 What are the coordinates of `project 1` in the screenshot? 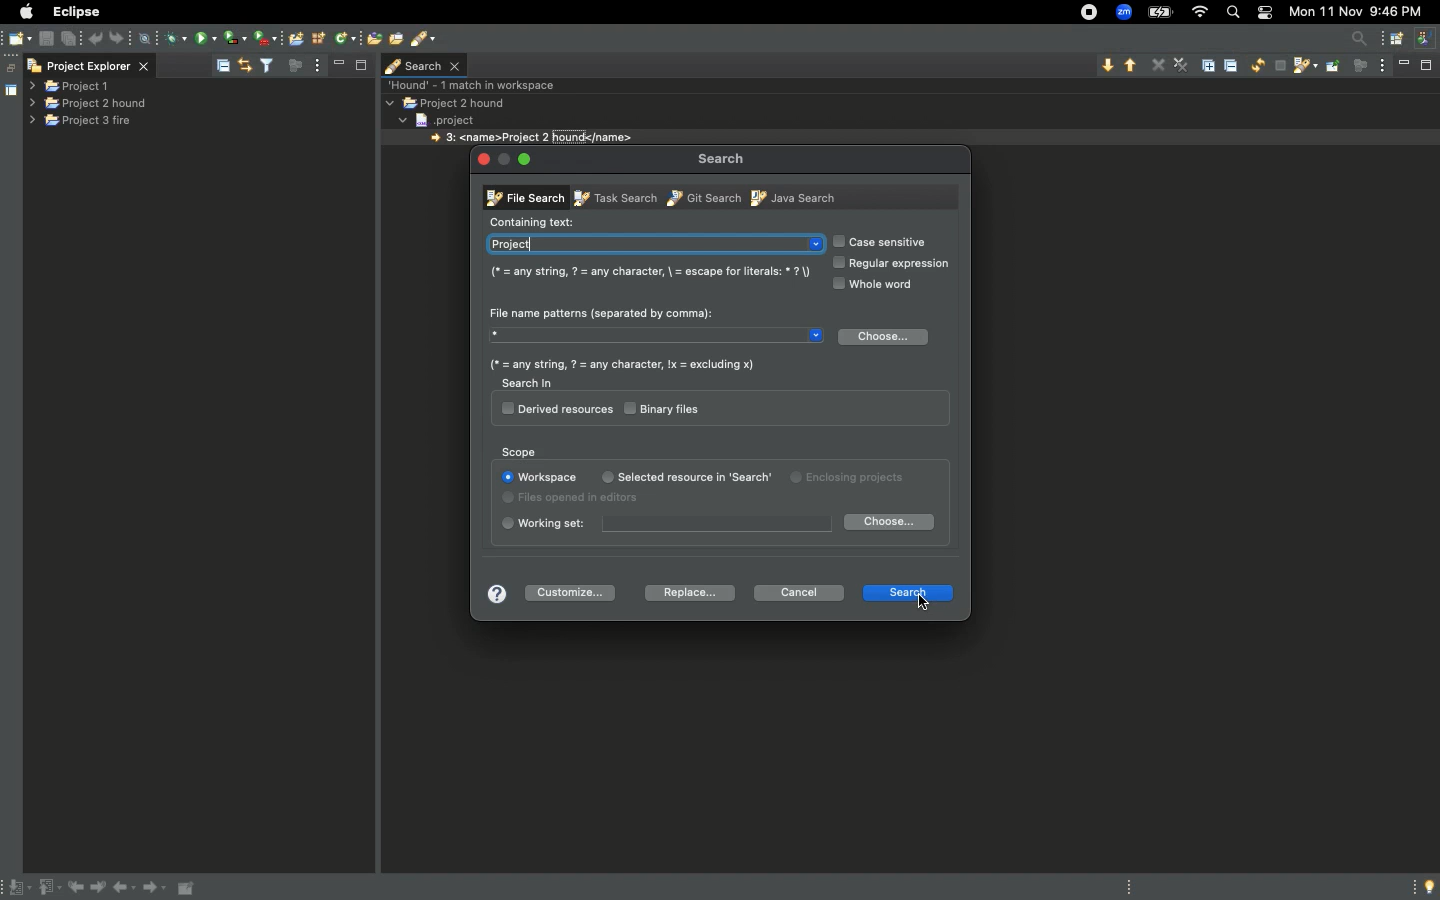 It's located at (71, 87).